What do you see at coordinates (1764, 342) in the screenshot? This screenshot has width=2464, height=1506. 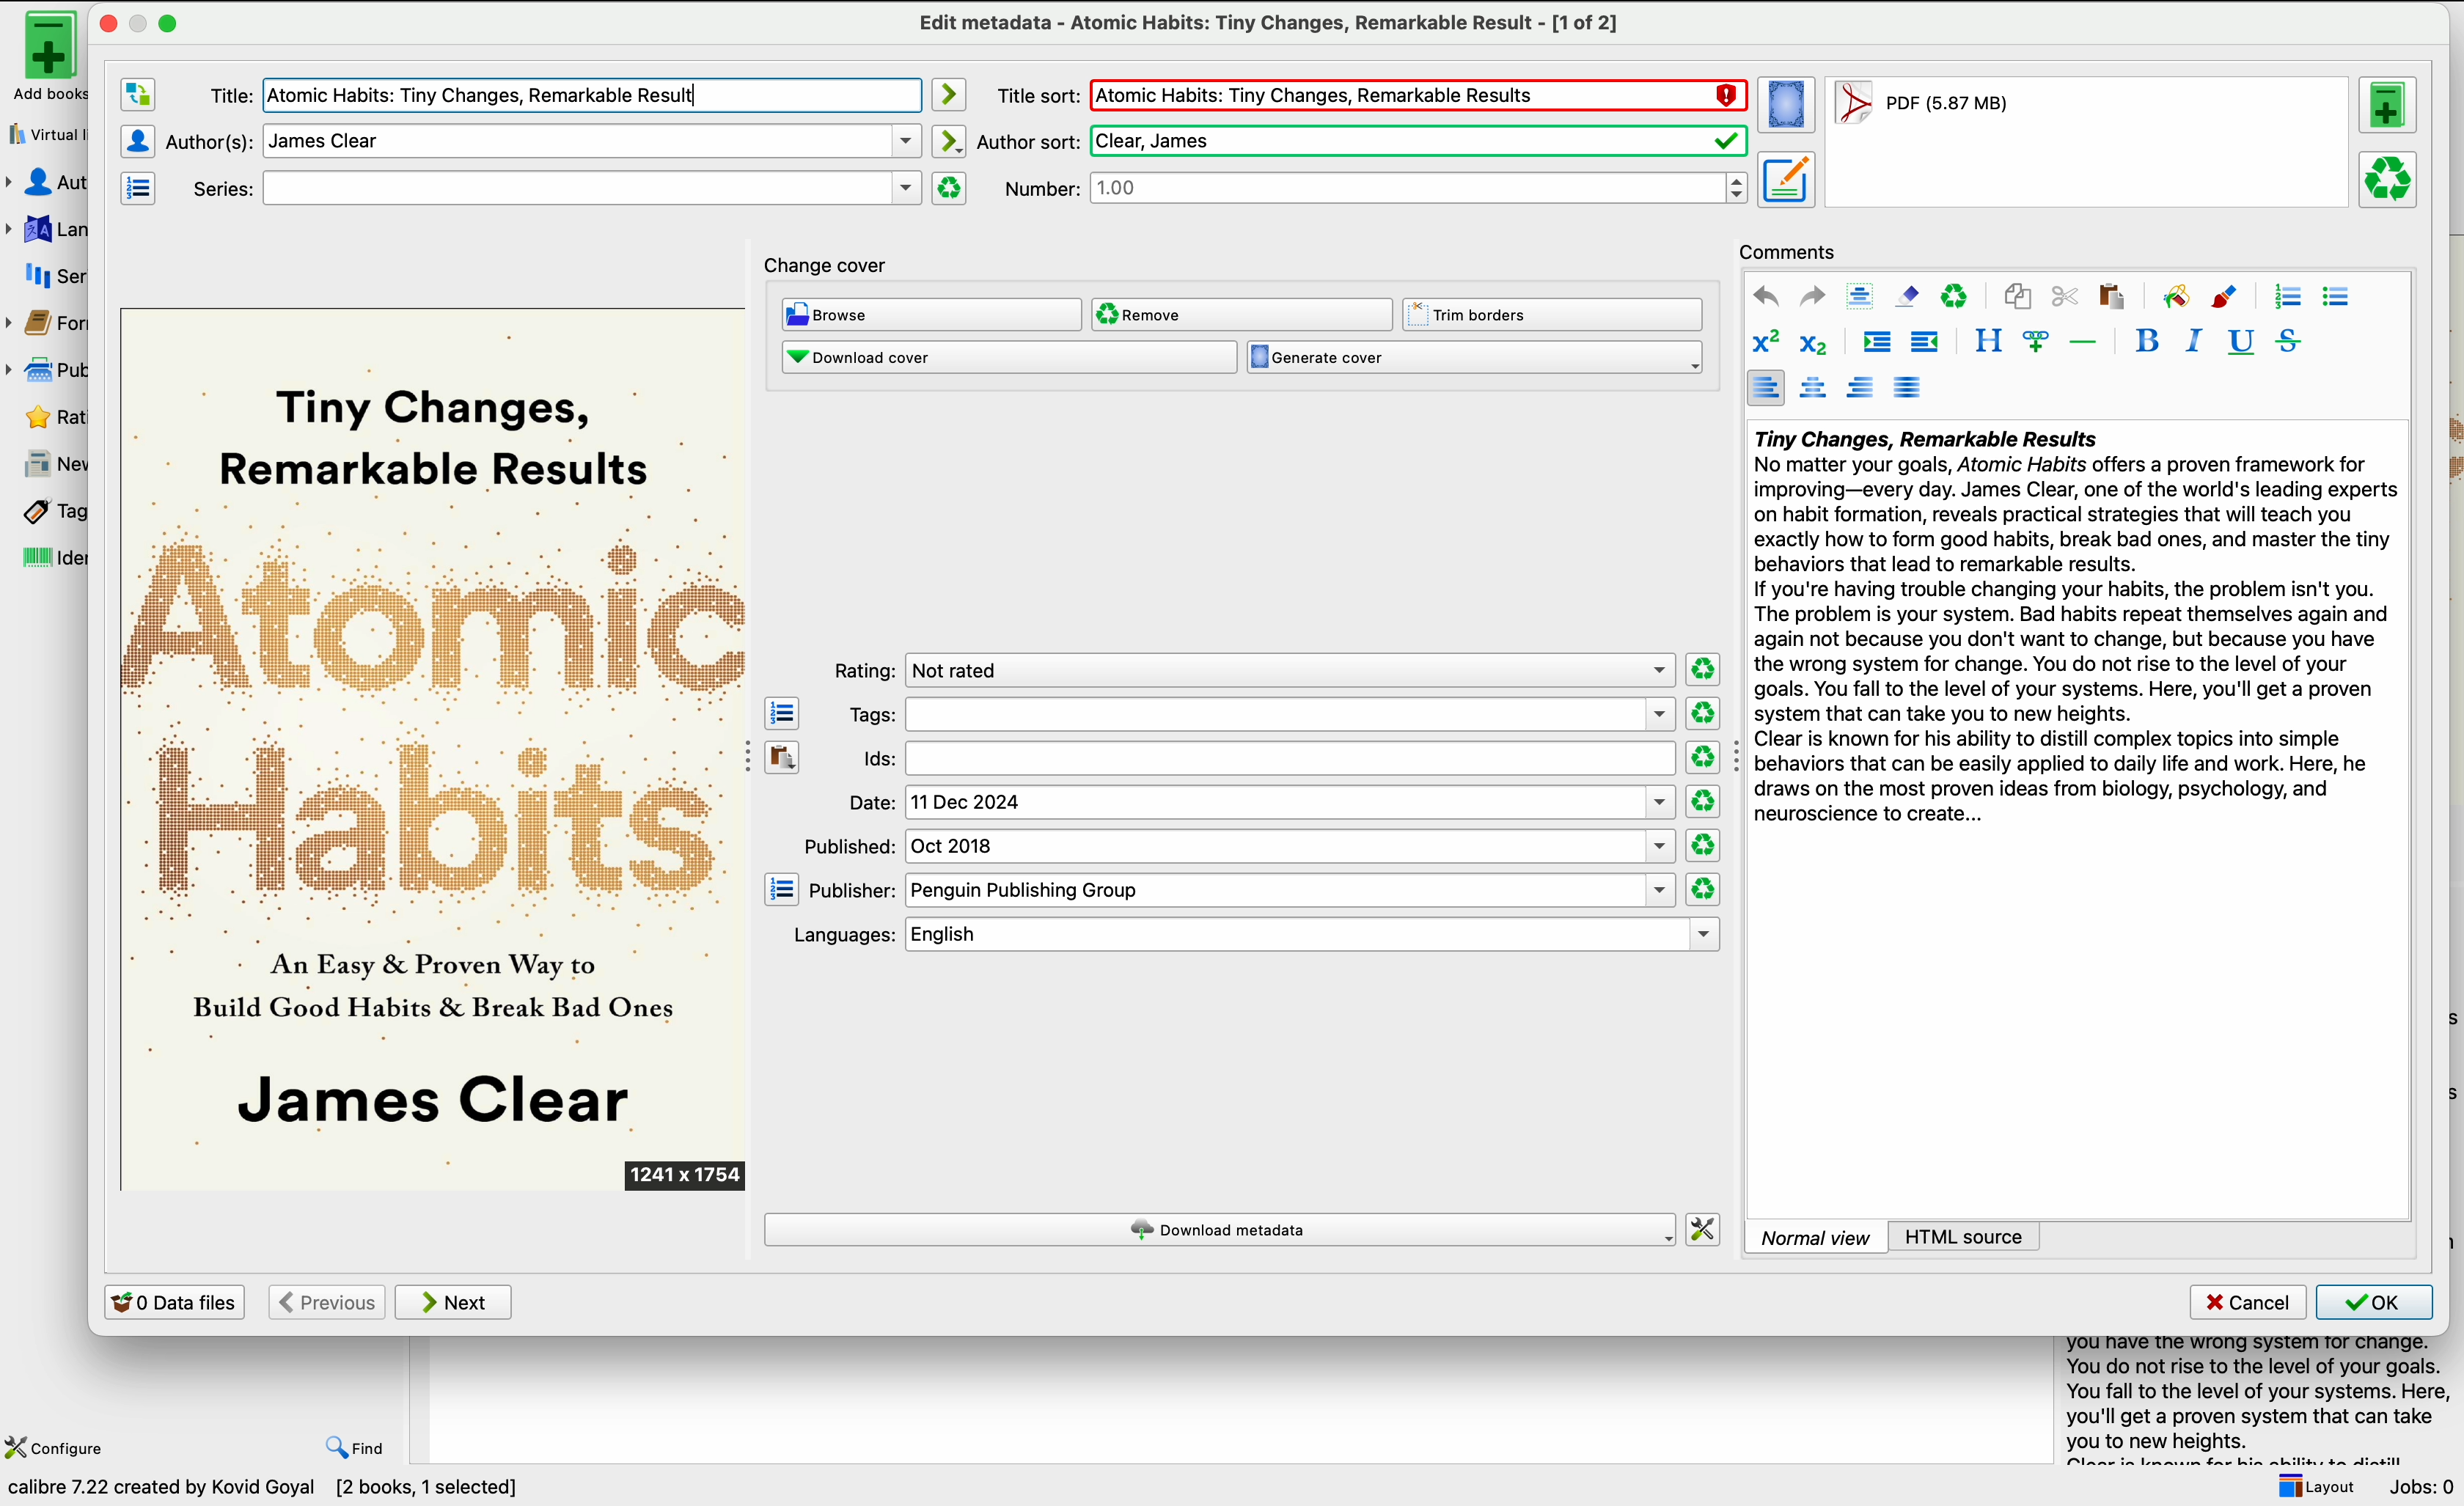 I see `superscript` at bounding box center [1764, 342].